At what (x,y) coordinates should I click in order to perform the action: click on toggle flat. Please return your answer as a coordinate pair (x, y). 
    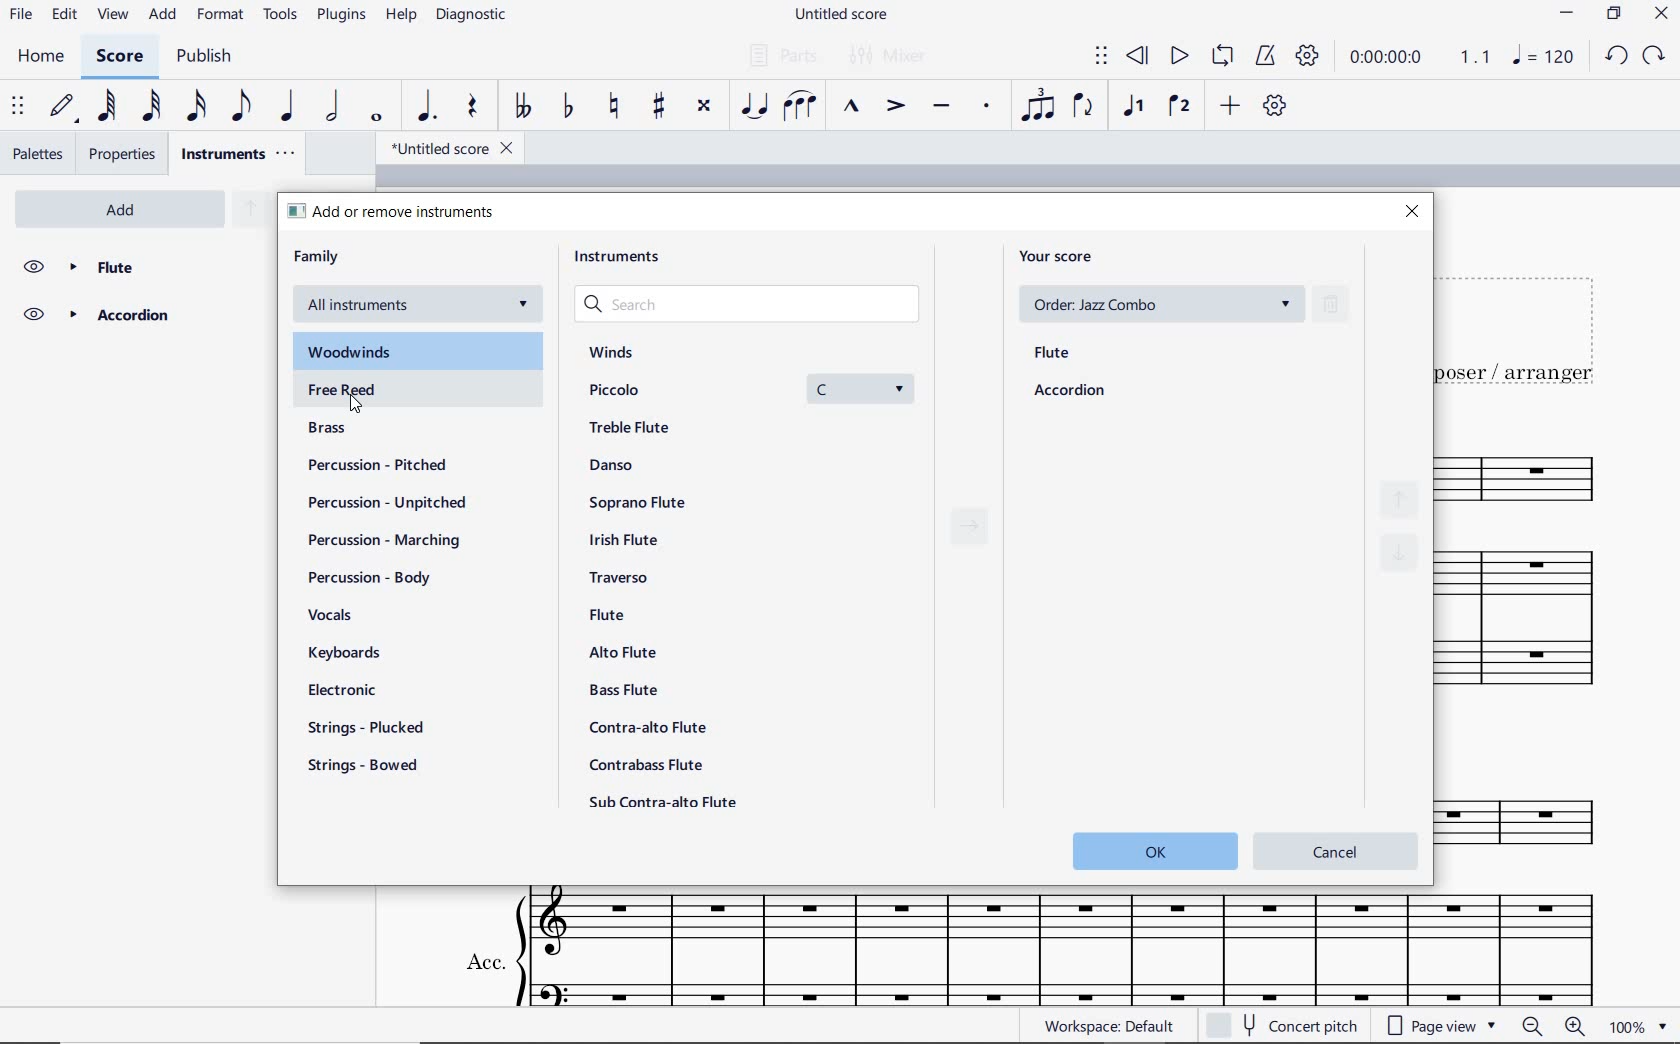
    Looking at the image, I should click on (566, 108).